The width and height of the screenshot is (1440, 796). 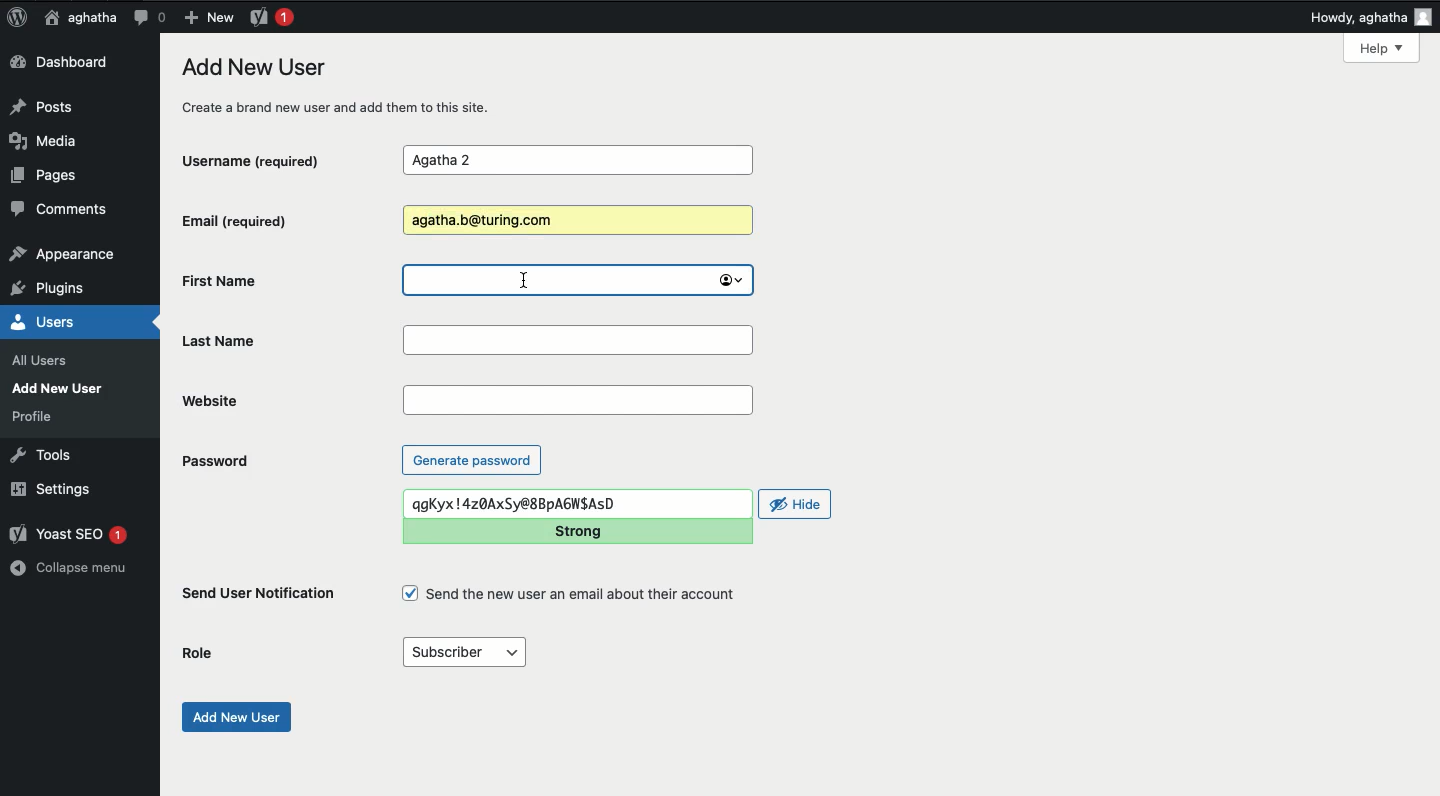 What do you see at coordinates (576, 401) in the screenshot?
I see `Website` at bounding box center [576, 401].